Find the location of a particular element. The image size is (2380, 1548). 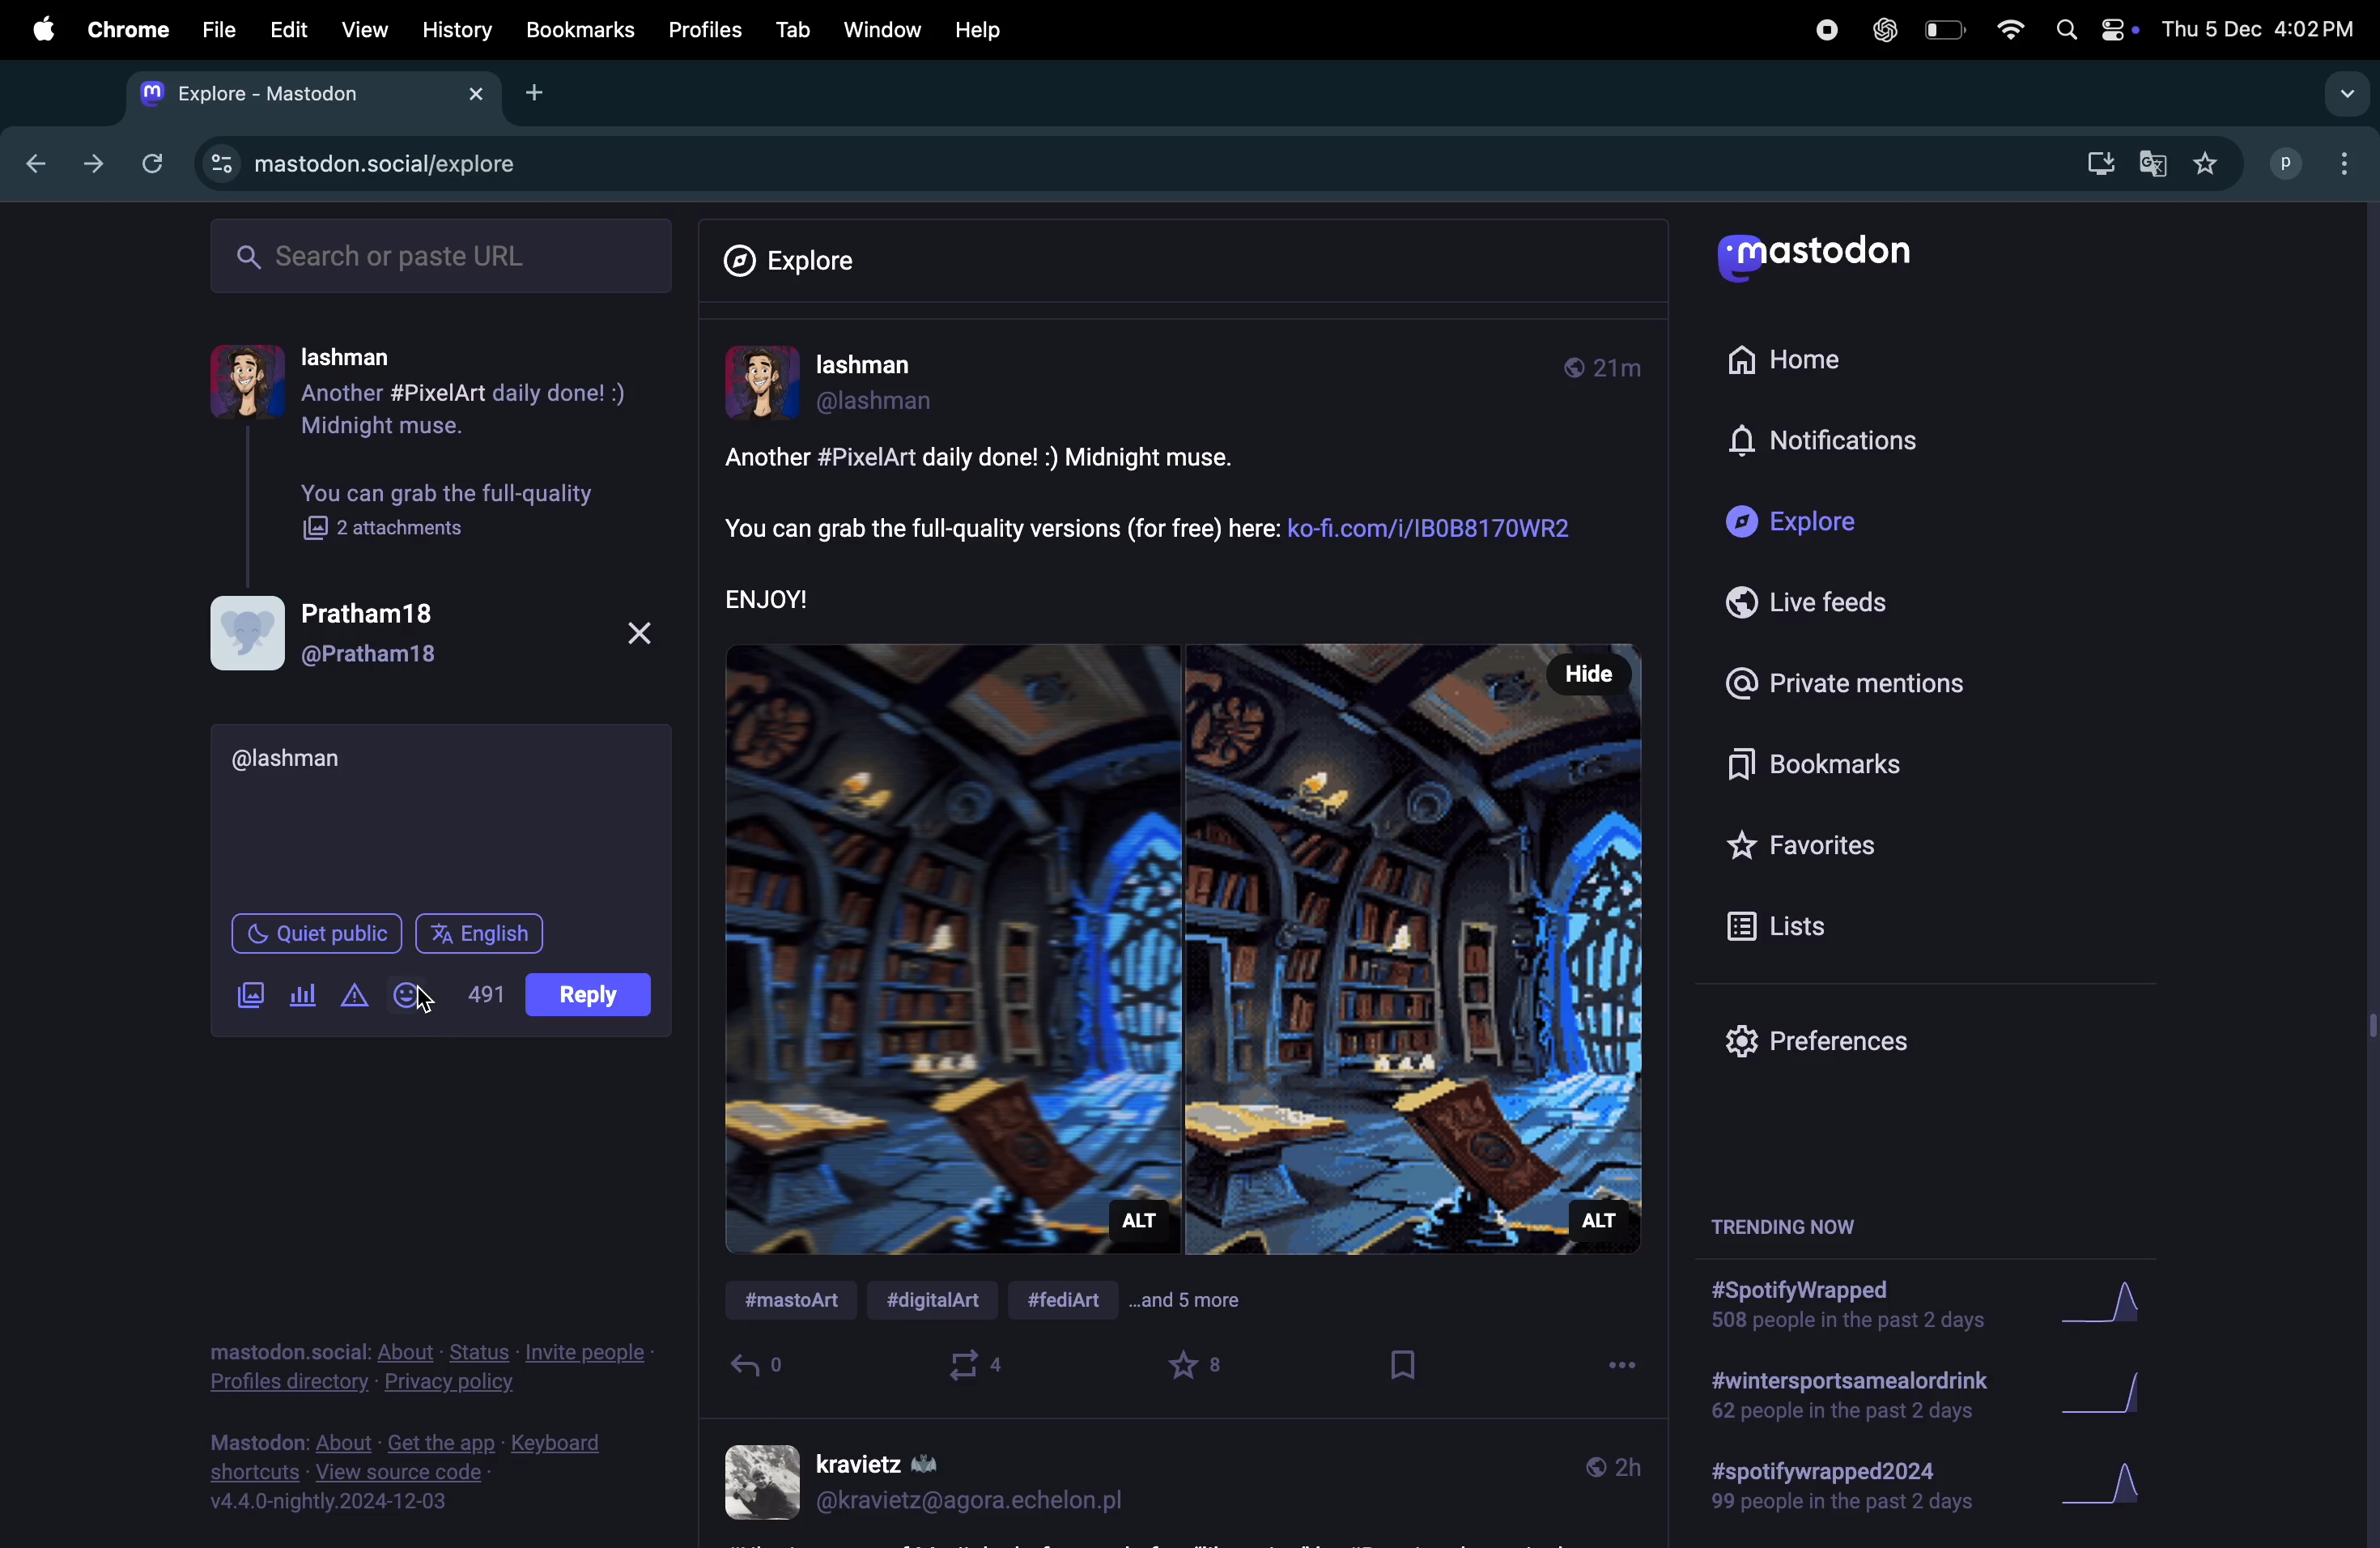

help is located at coordinates (984, 28).